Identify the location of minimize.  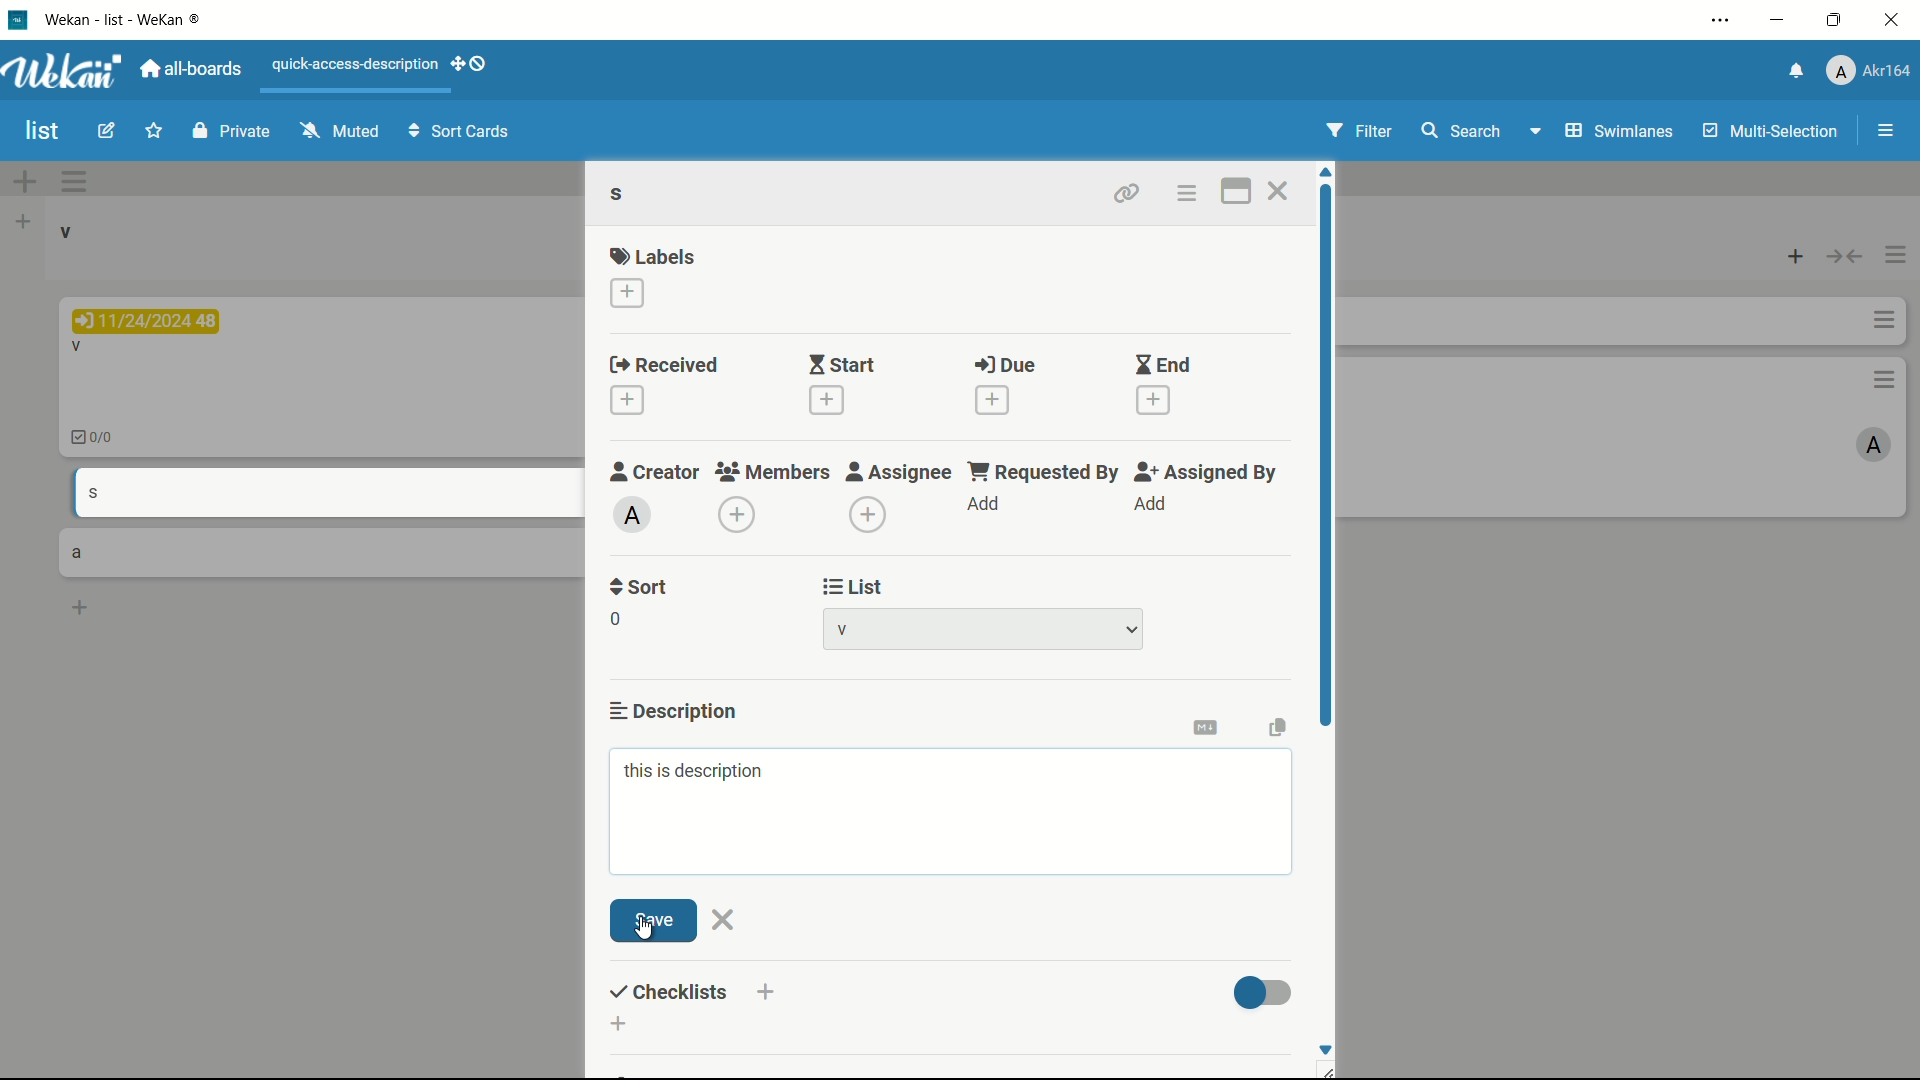
(1780, 20).